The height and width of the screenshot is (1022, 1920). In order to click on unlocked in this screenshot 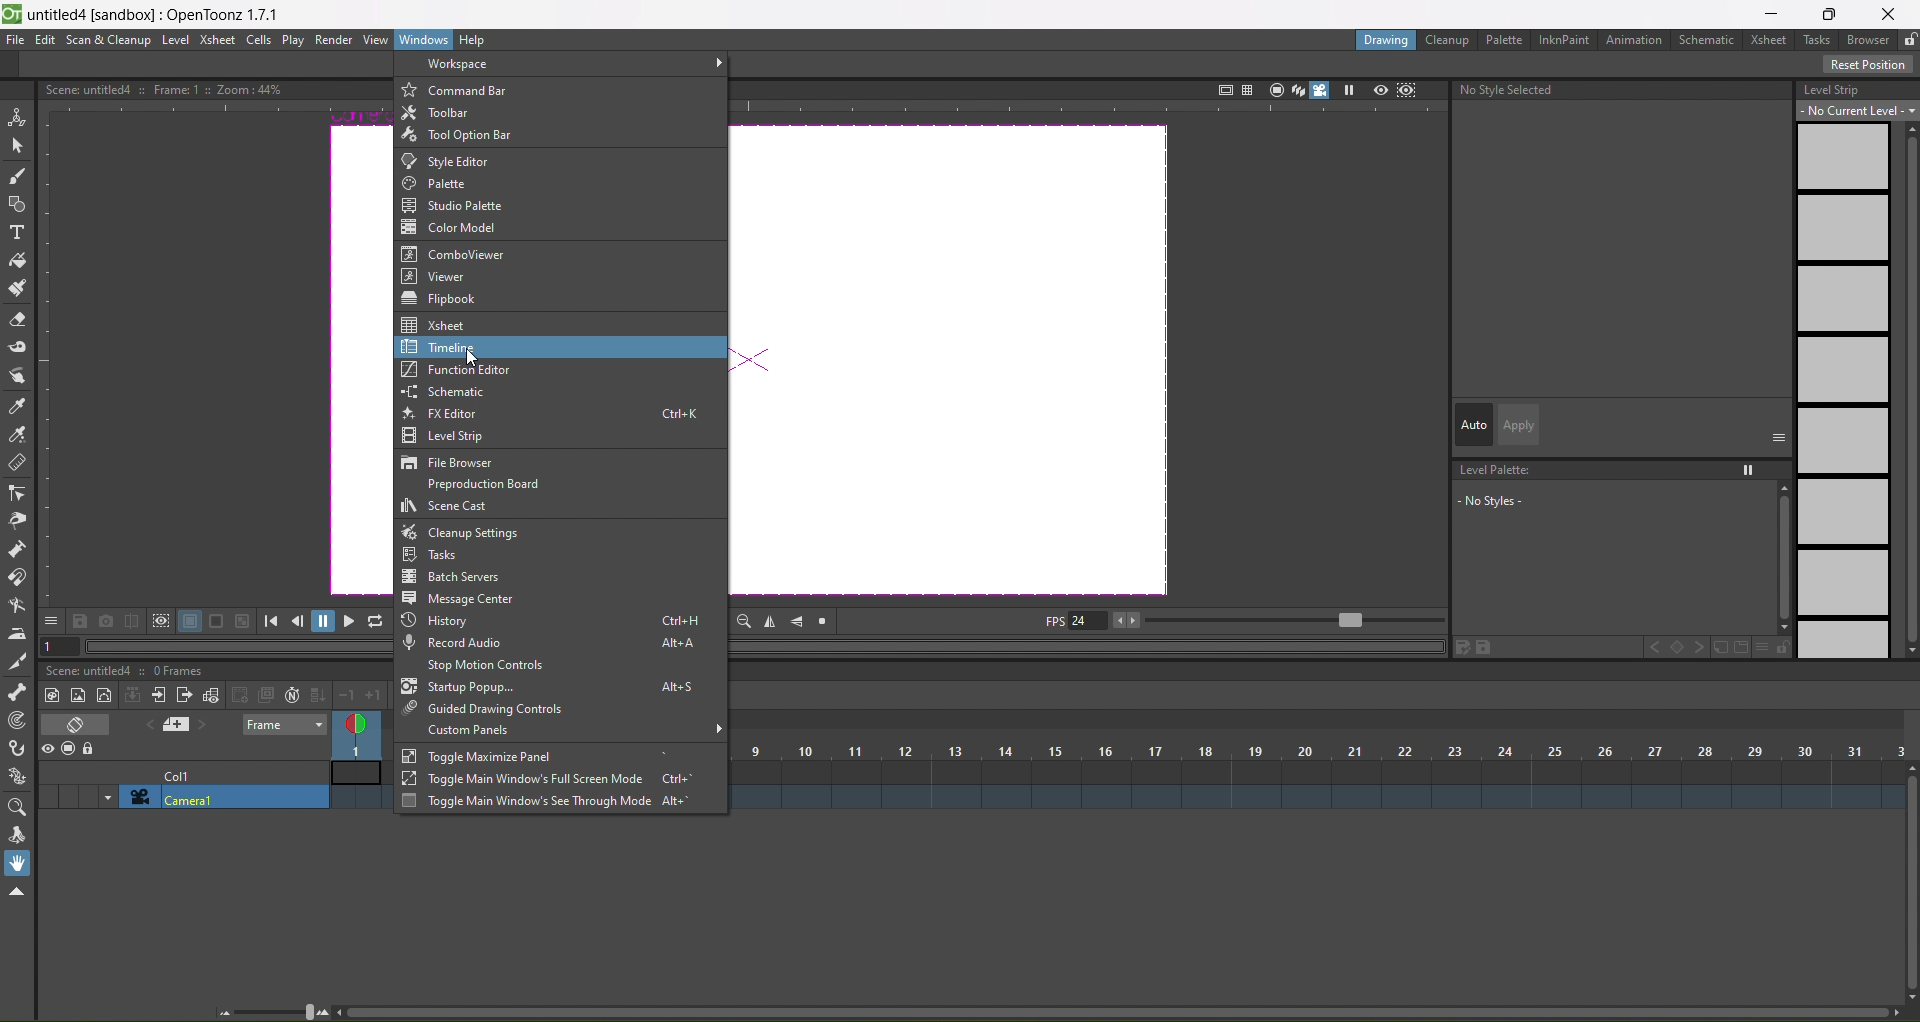, I will do `click(1908, 39)`.